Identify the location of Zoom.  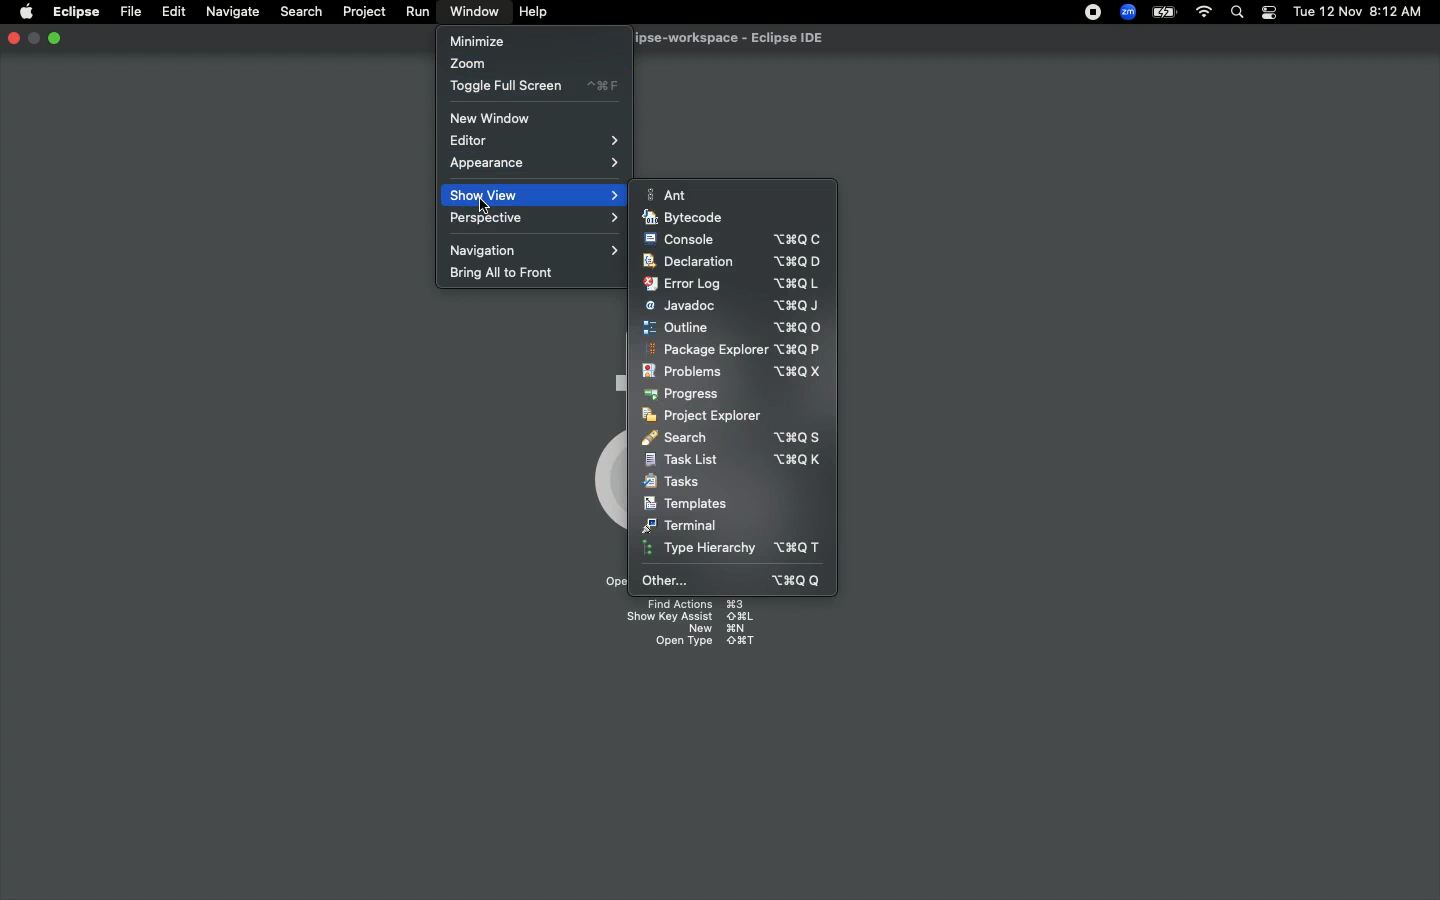
(1125, 12).